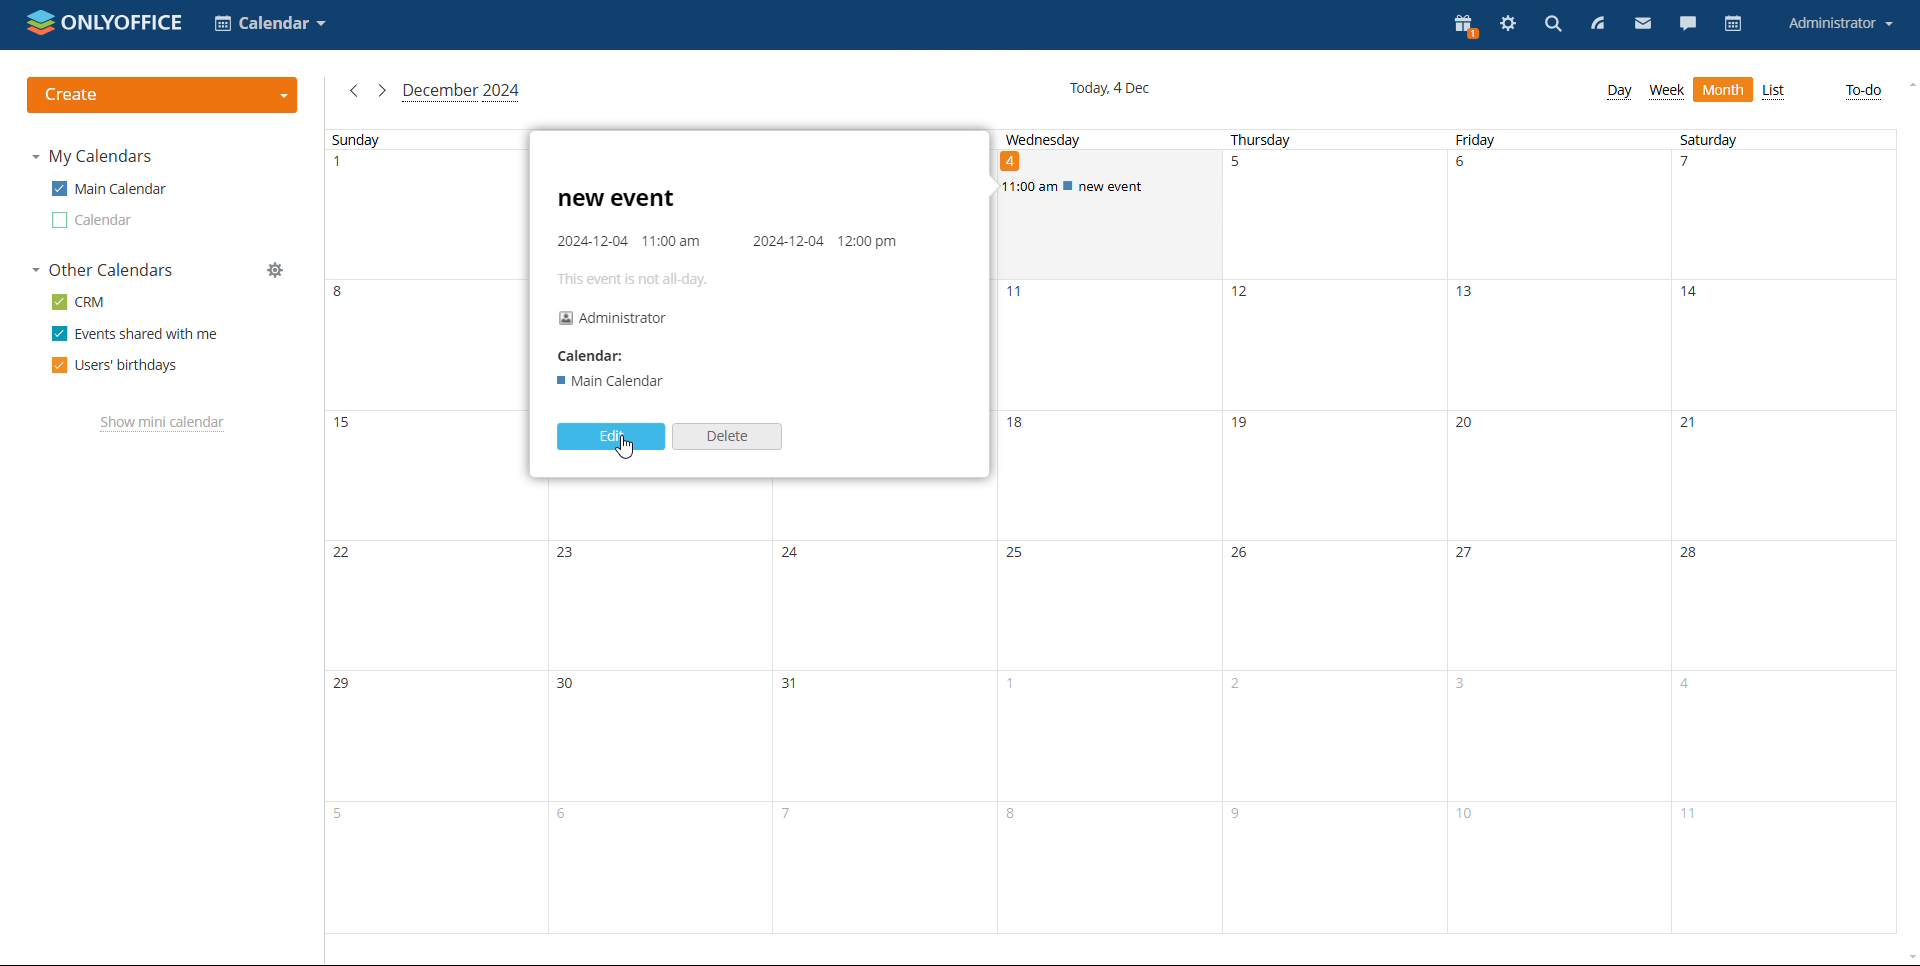 The image size is (1920, 966). What do you see at coordinates (1723, 90) in the screenshot?
I see `list view` at bounding box center [1723, 90].